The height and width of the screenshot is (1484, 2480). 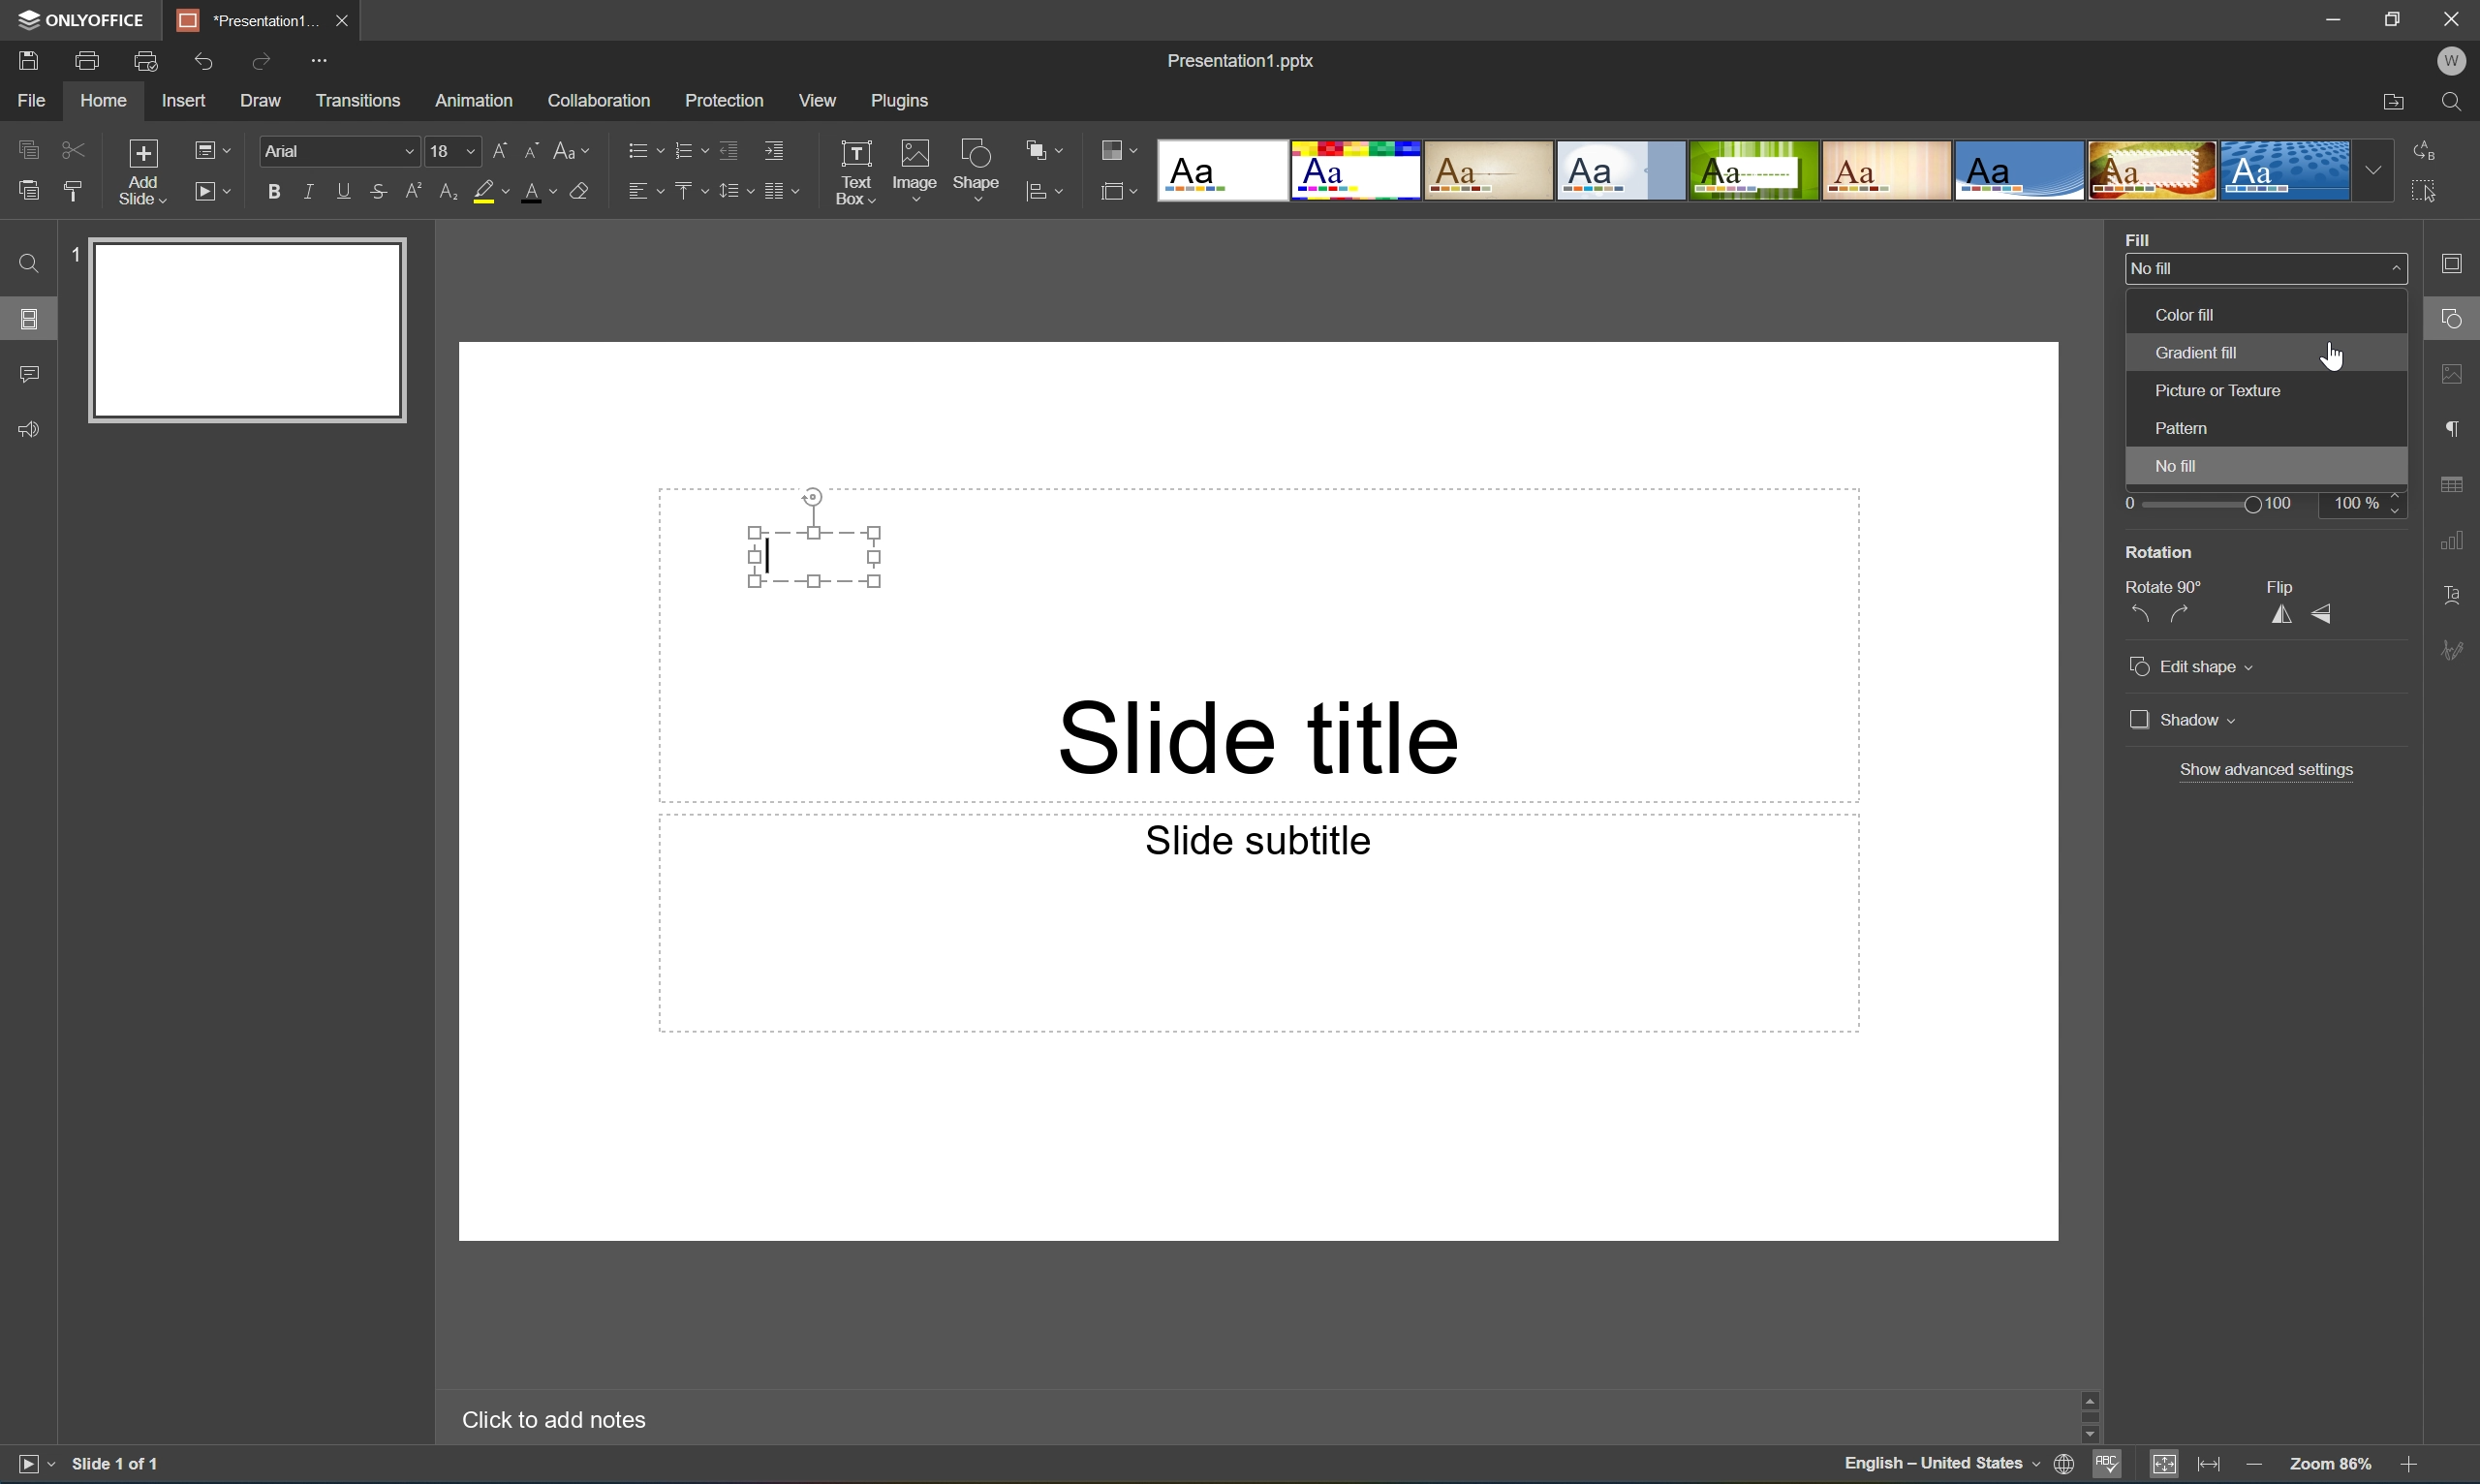 I want to click on Copy, so click(x=28, y=148).